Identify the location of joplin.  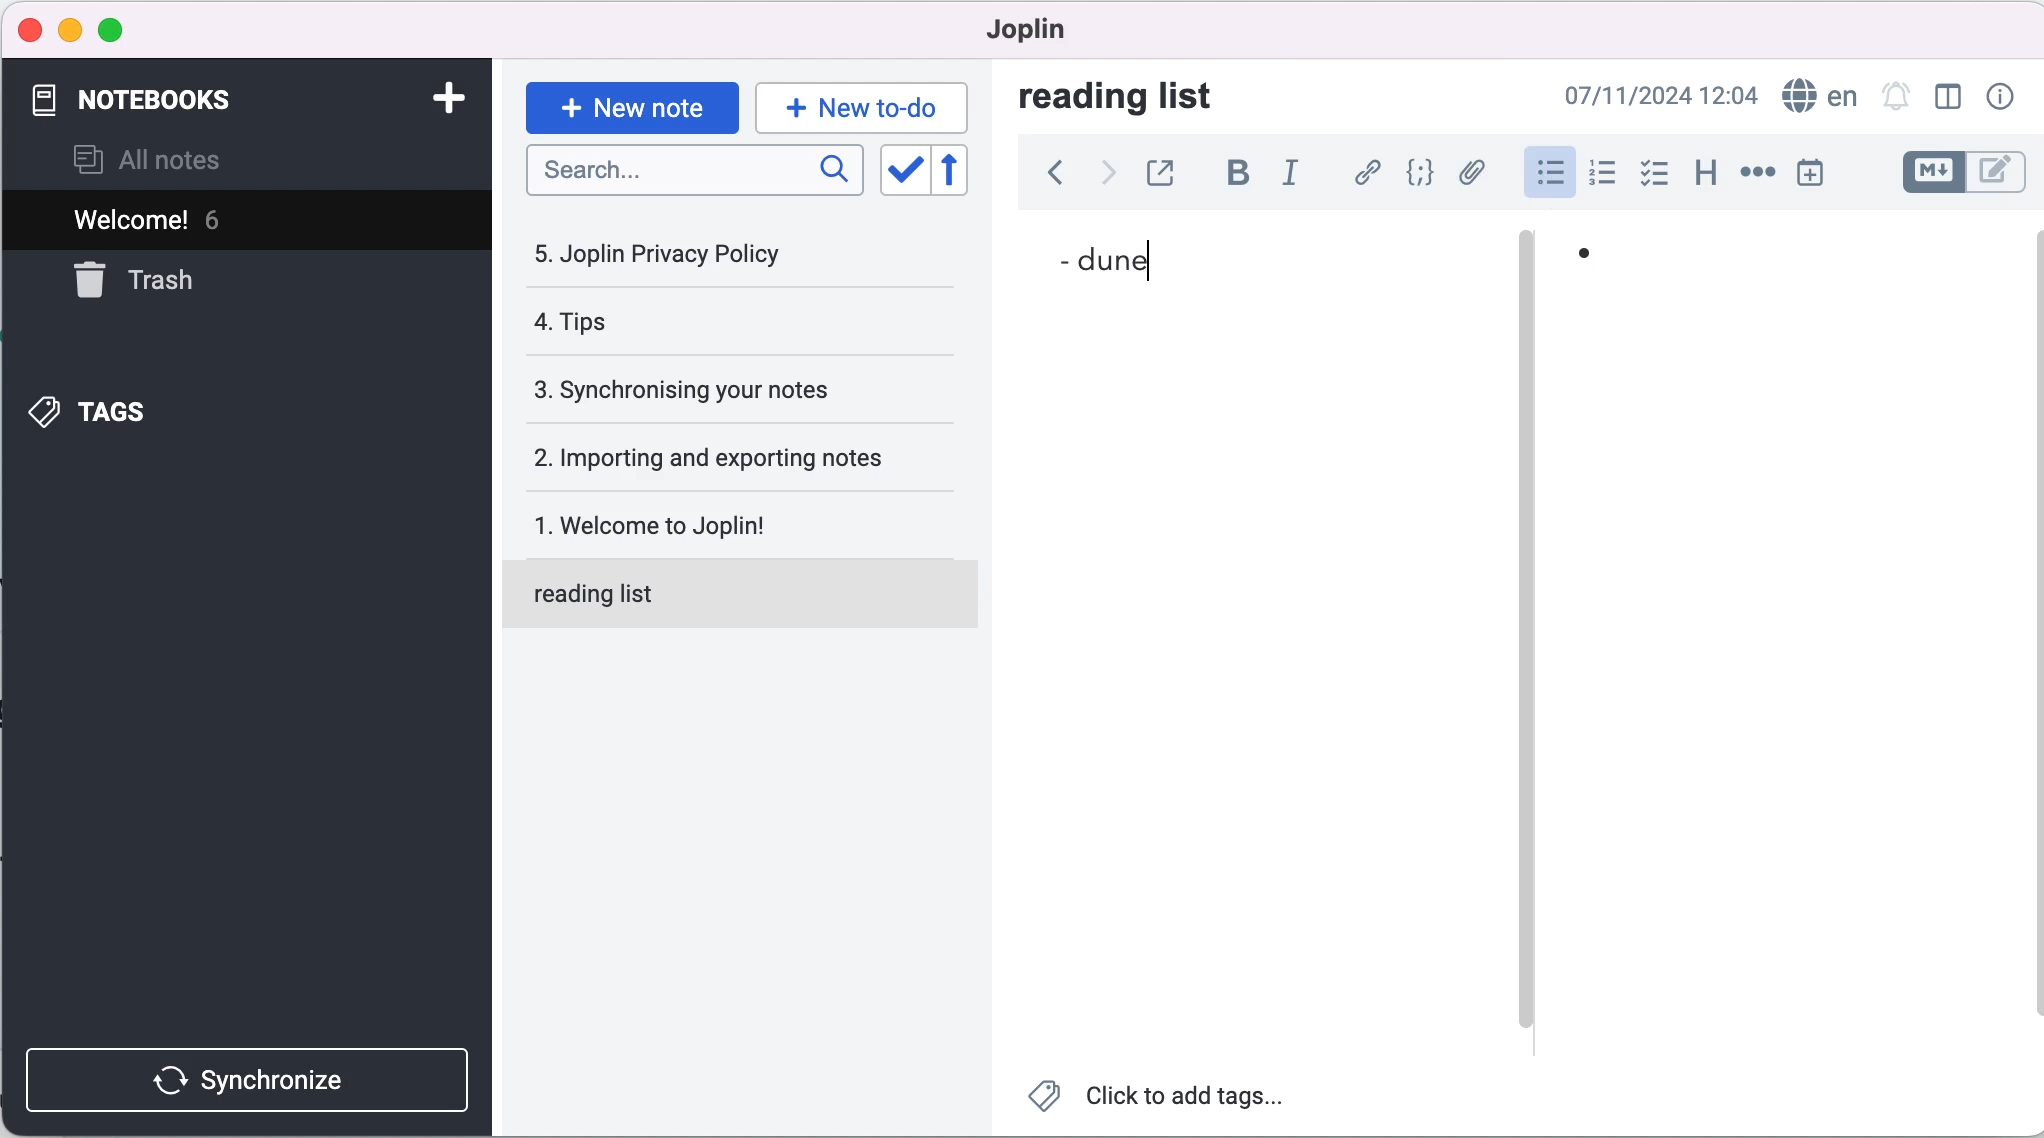
(1060, 32).